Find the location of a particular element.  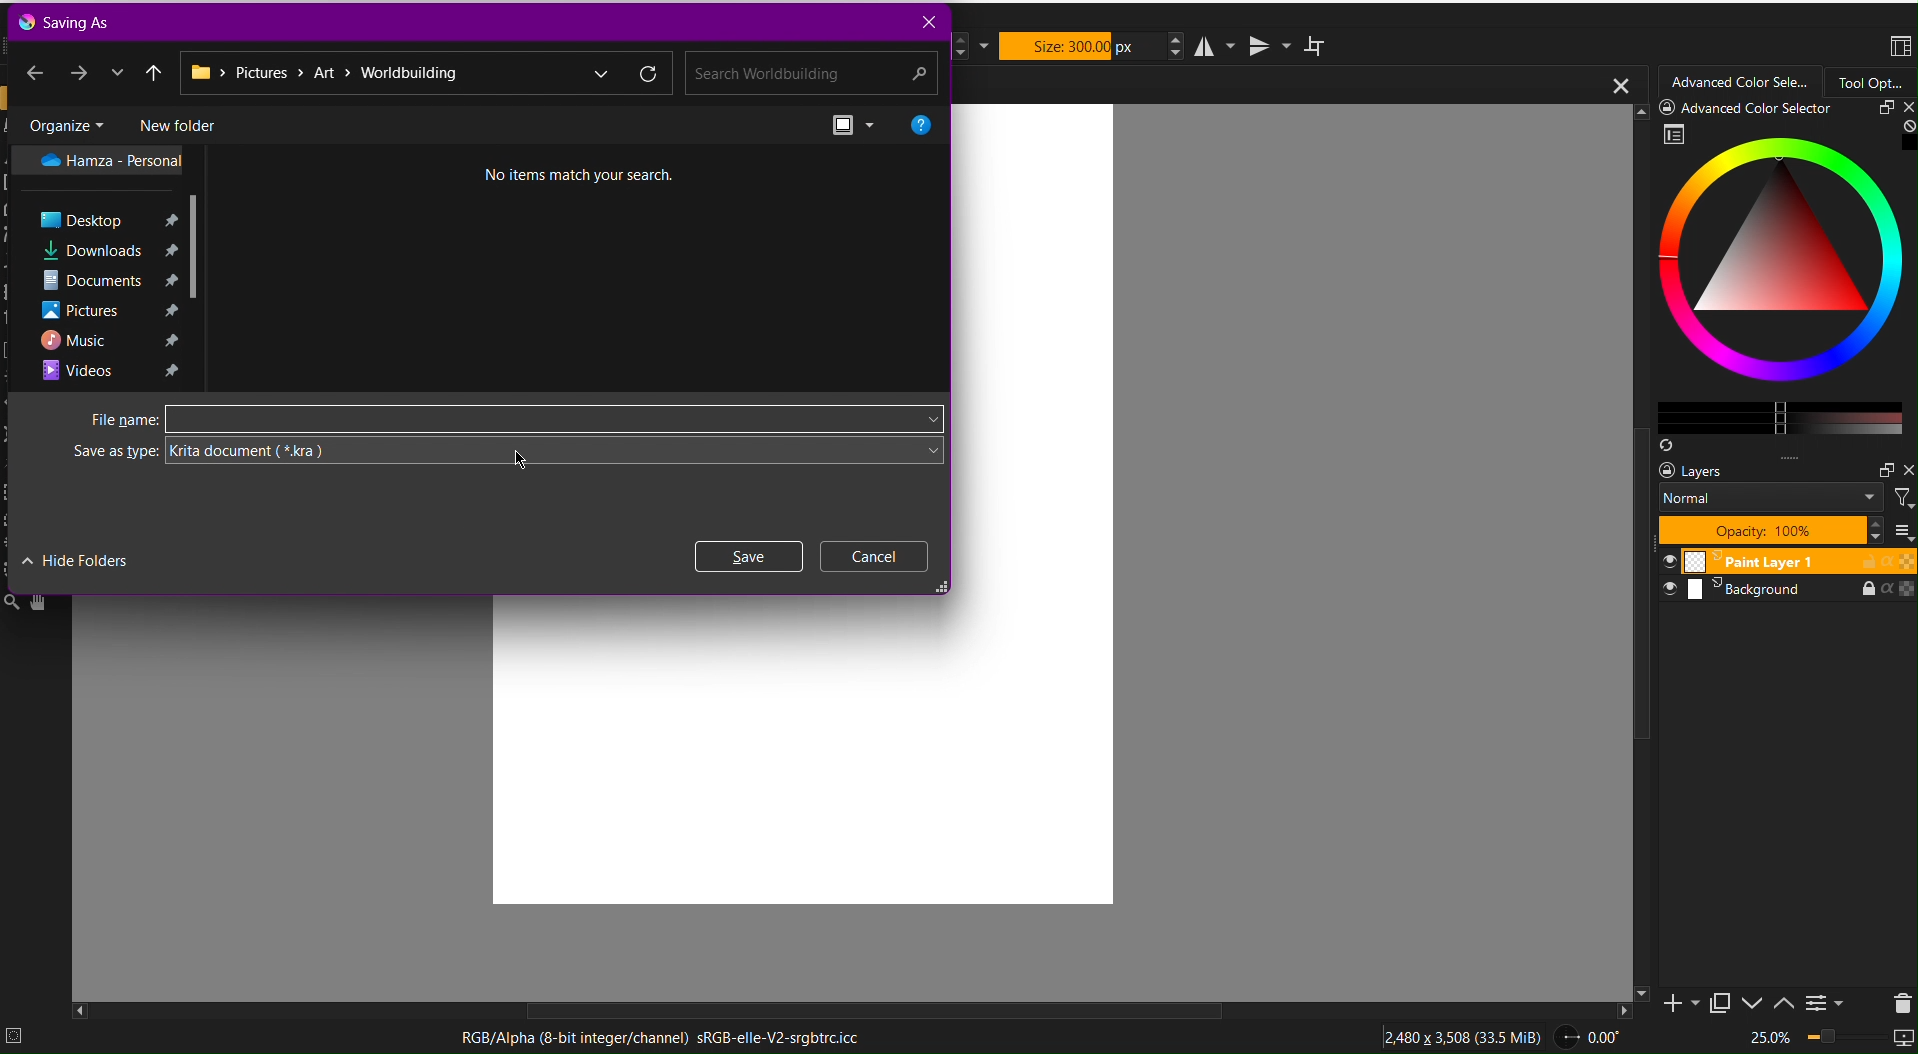

Workspace is located at coordinates (1899, 48).